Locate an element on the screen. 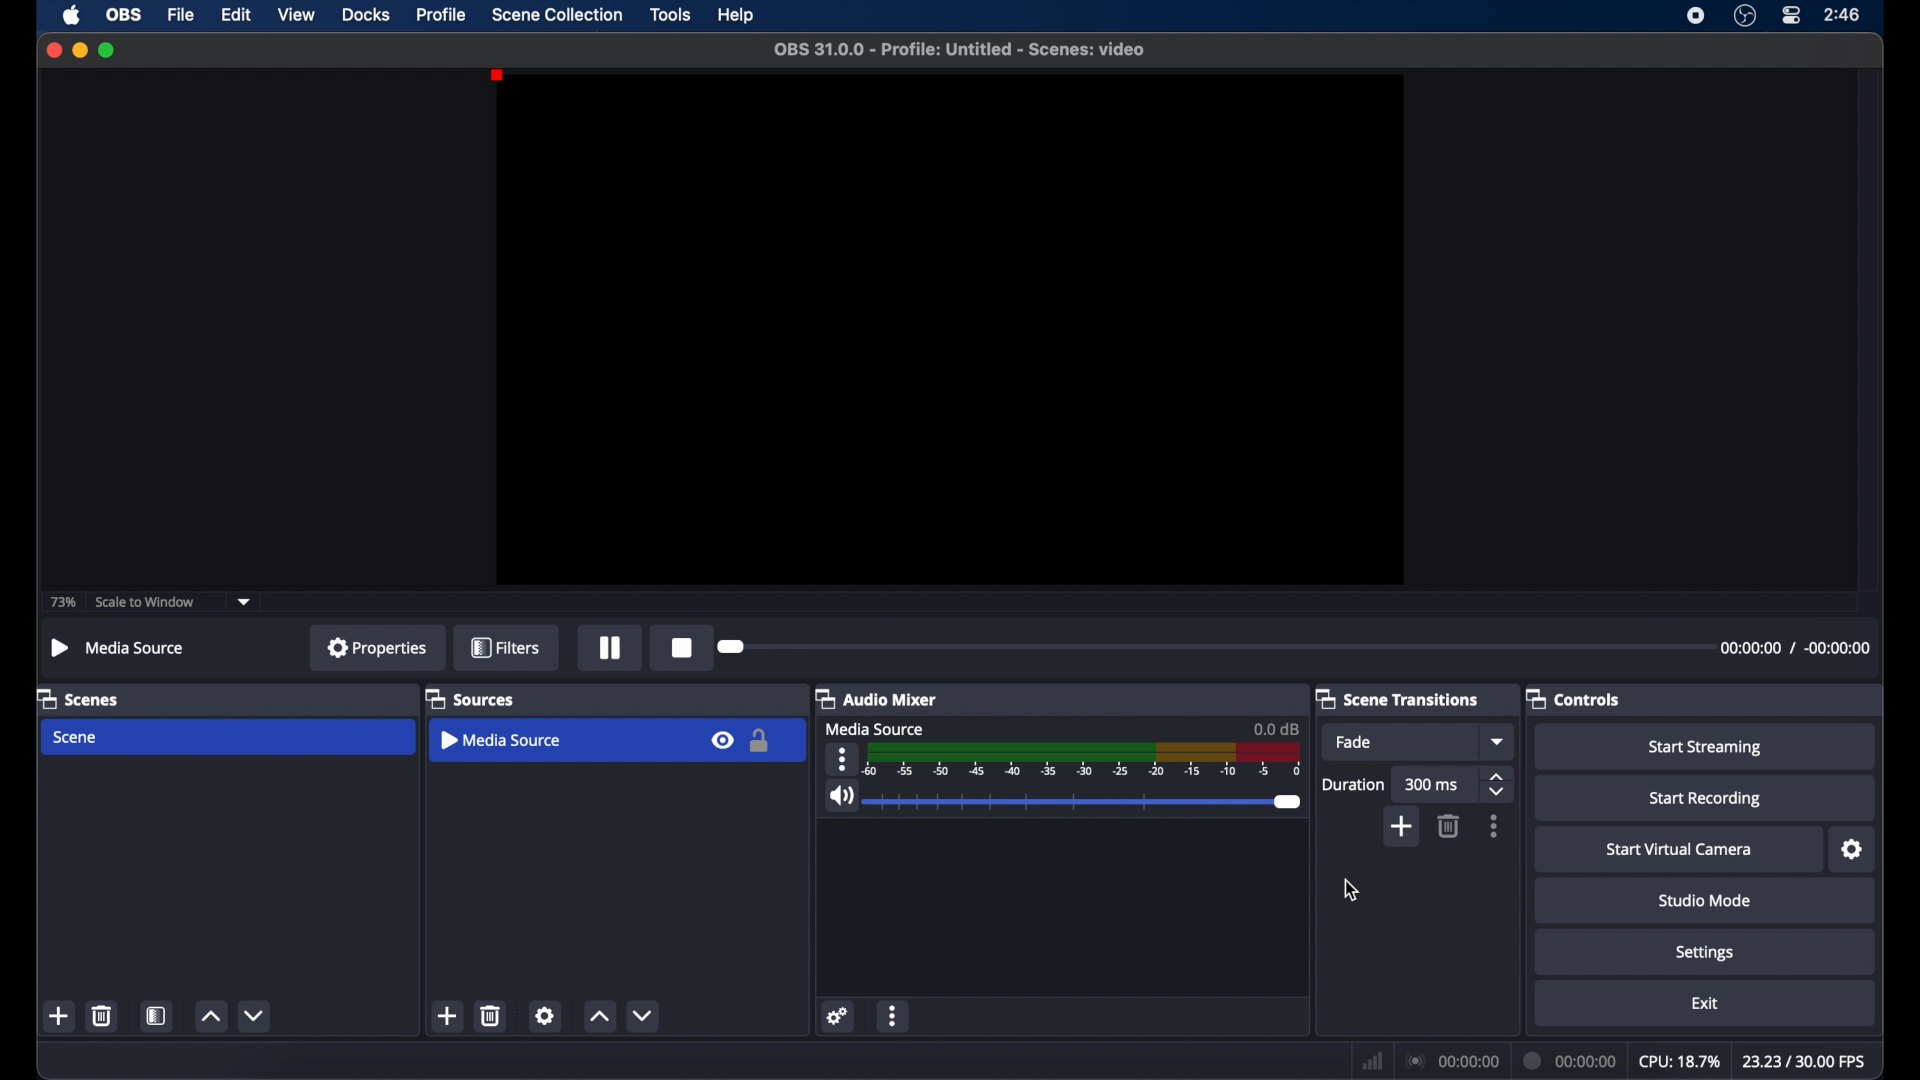 This screenshot has height=1080, width=1920. tools is located at coordinates (671, 14).